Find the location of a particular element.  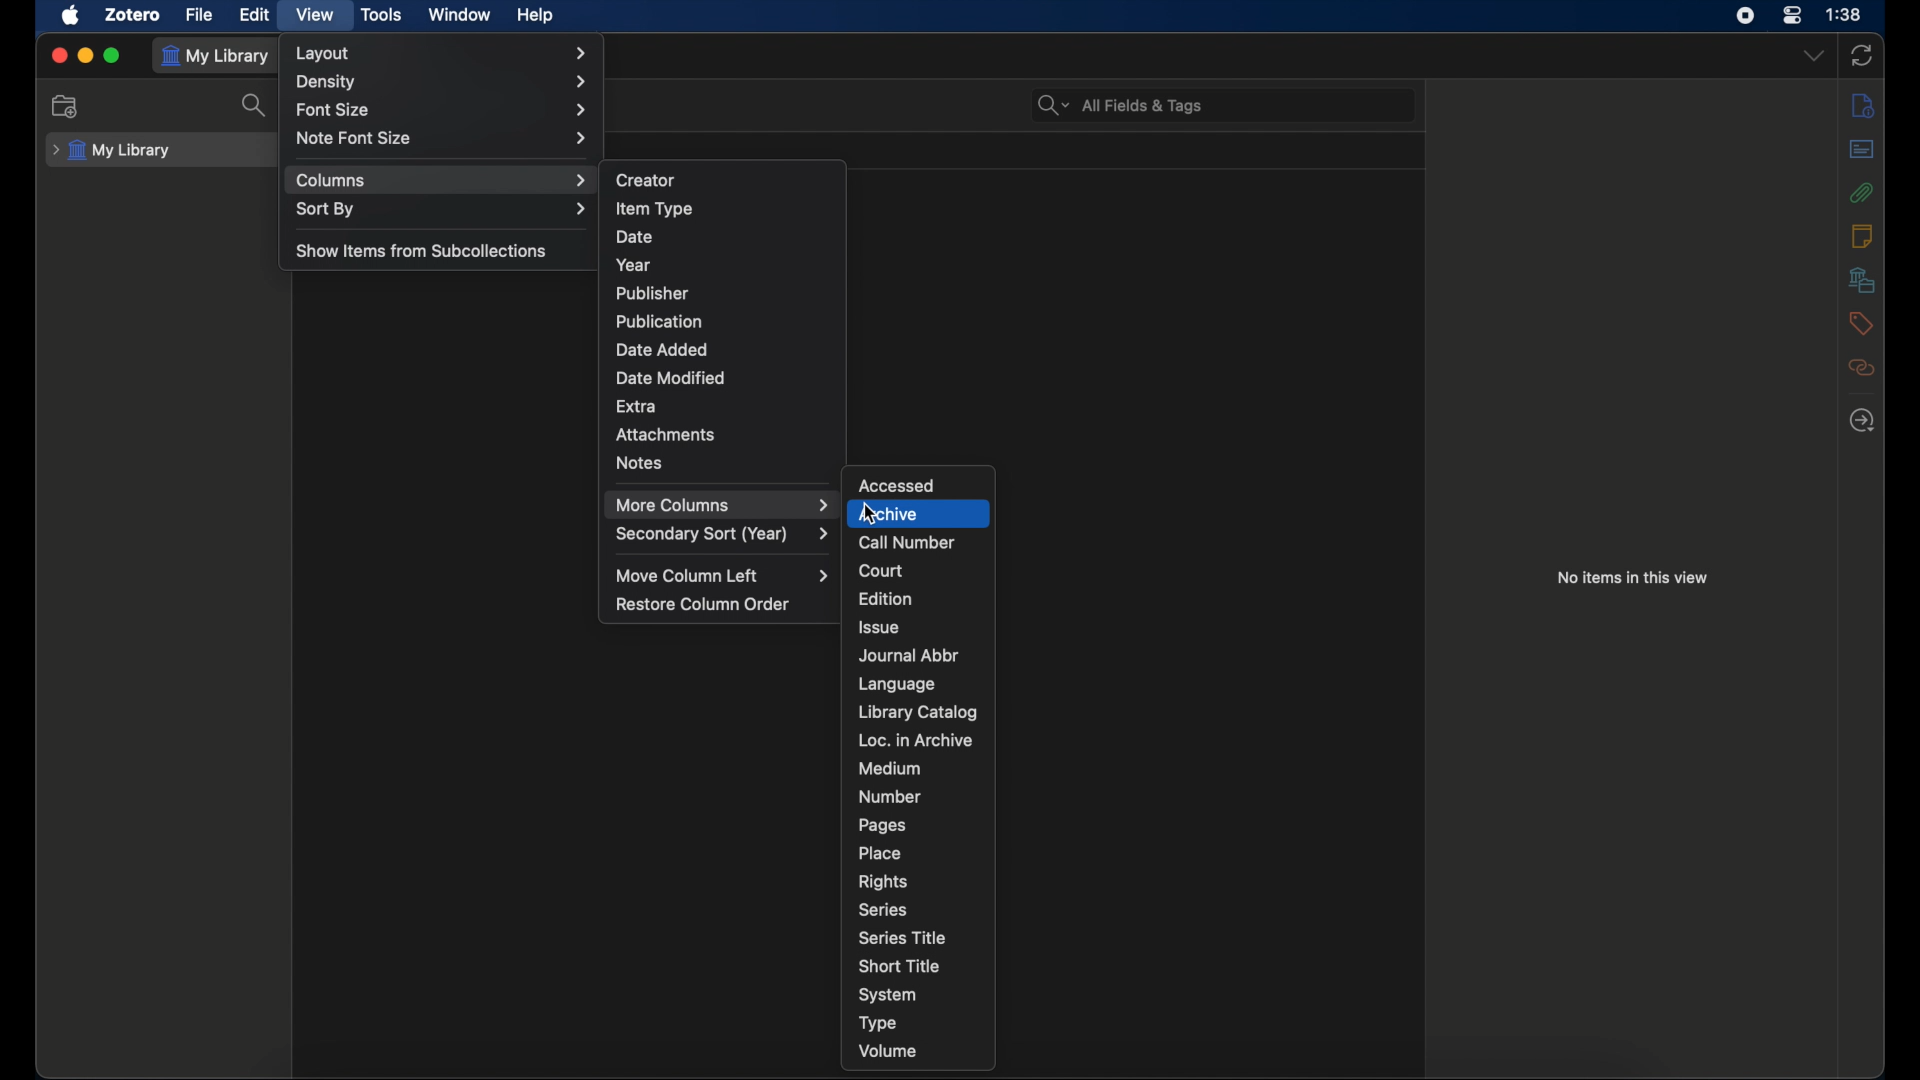

 is located at coordinates (720, 504).